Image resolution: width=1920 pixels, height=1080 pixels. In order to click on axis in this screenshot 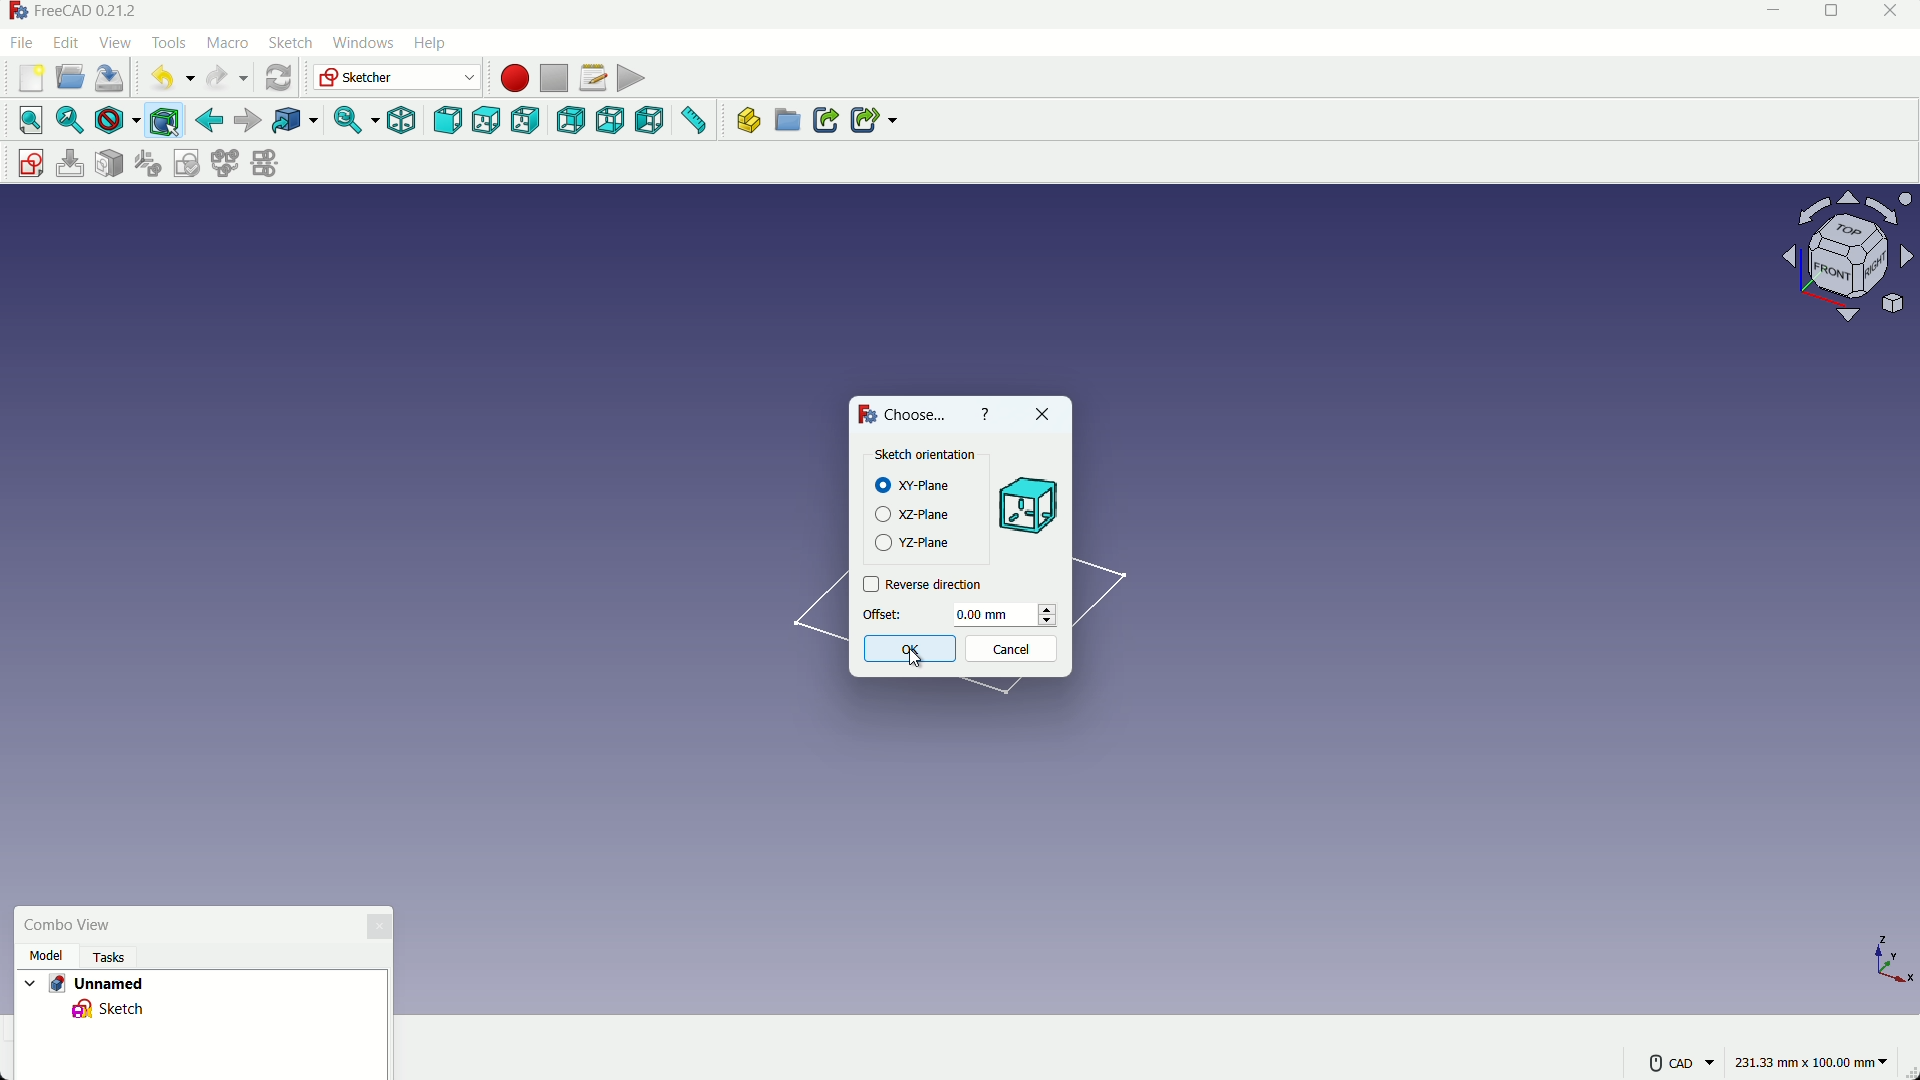, I will do `click(1891, 957)`.